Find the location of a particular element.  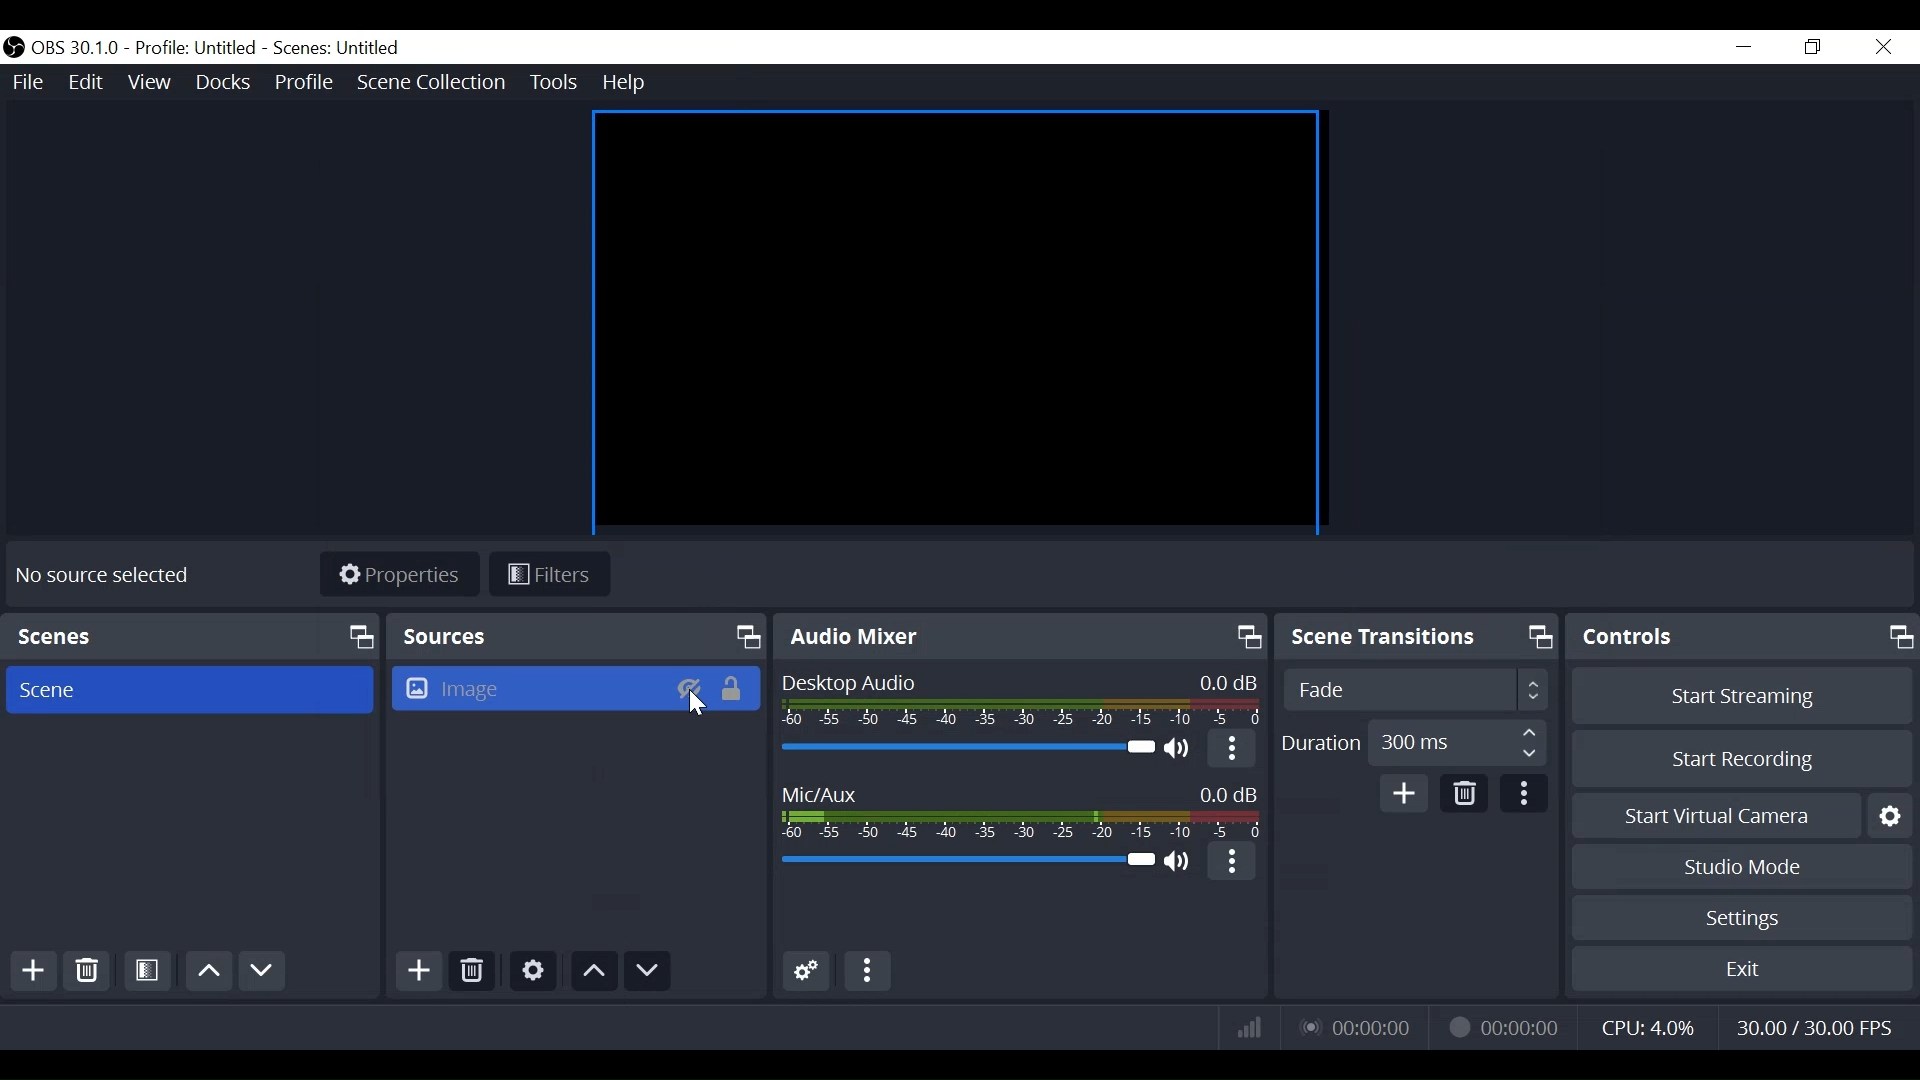

Mic/Aux is located at coordinates (1017, 805).